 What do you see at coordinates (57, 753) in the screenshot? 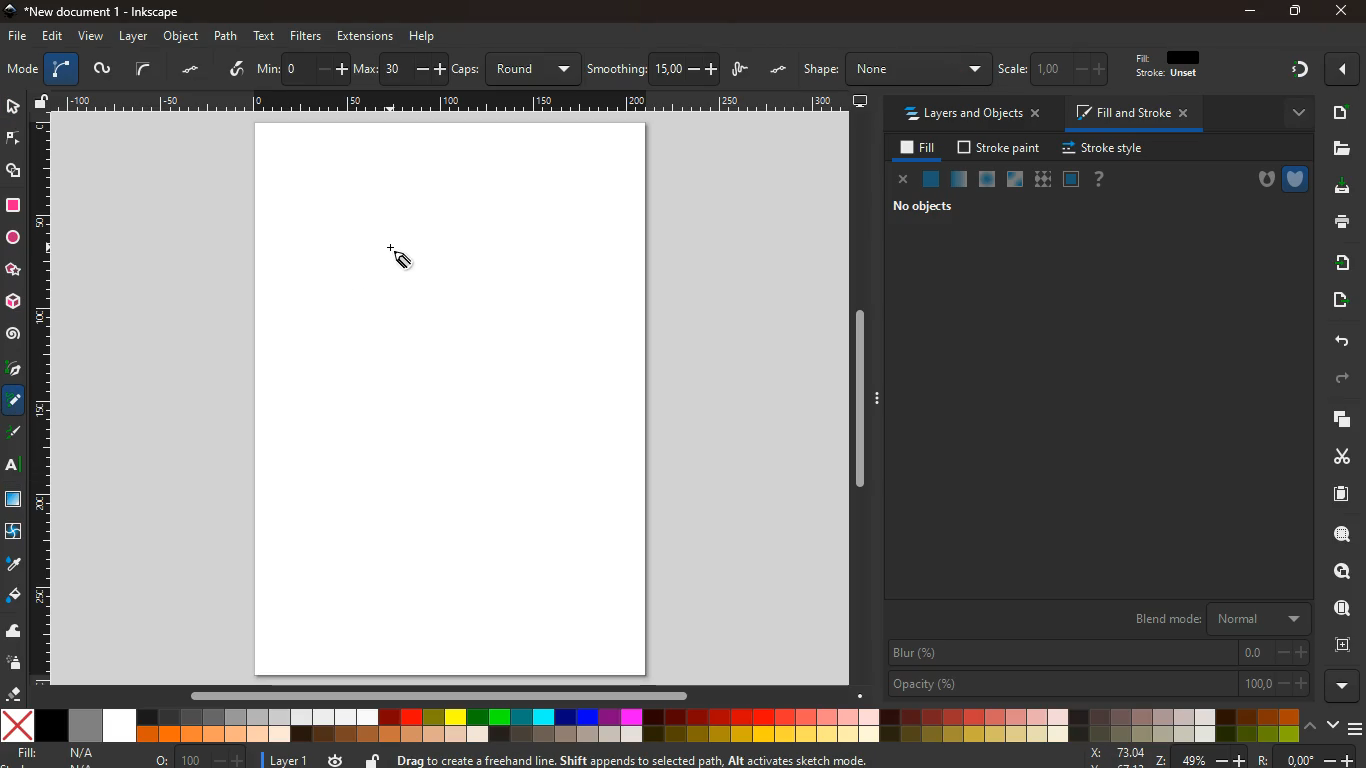
I see `fill: N/A` at bounding box center [57, 753].